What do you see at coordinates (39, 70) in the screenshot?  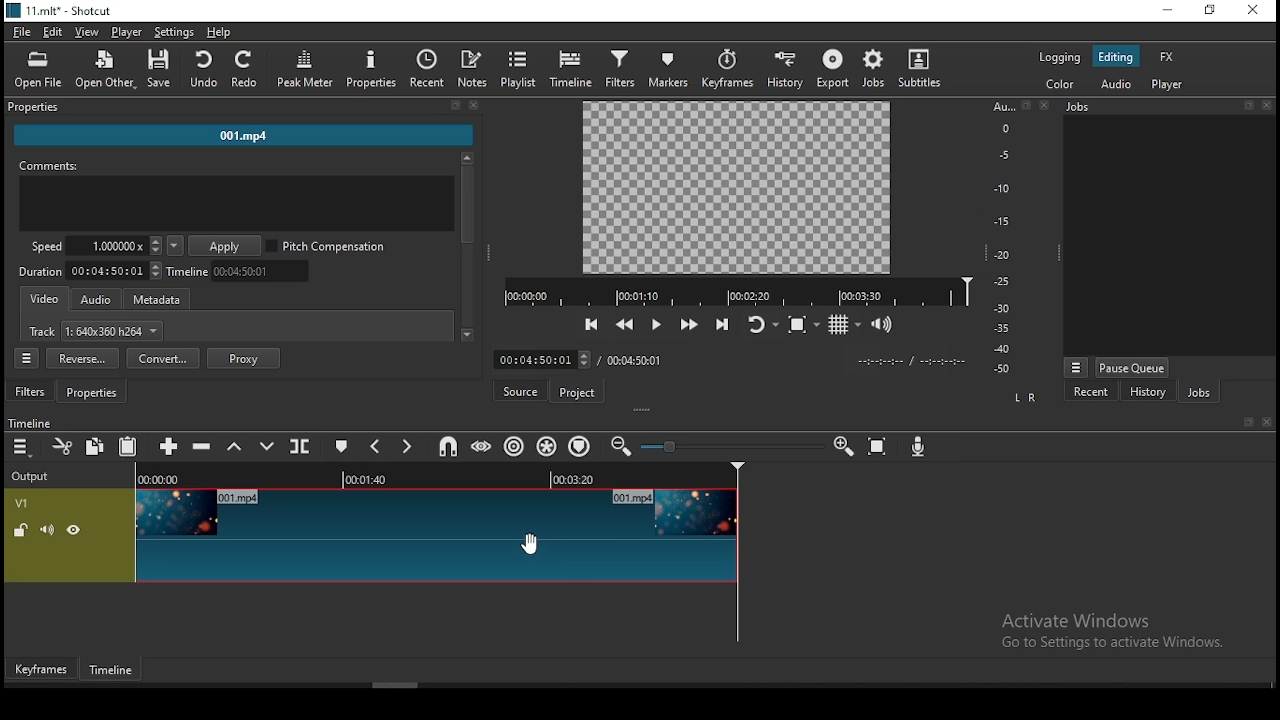 I see `open file` at bounding box center [39, 70].